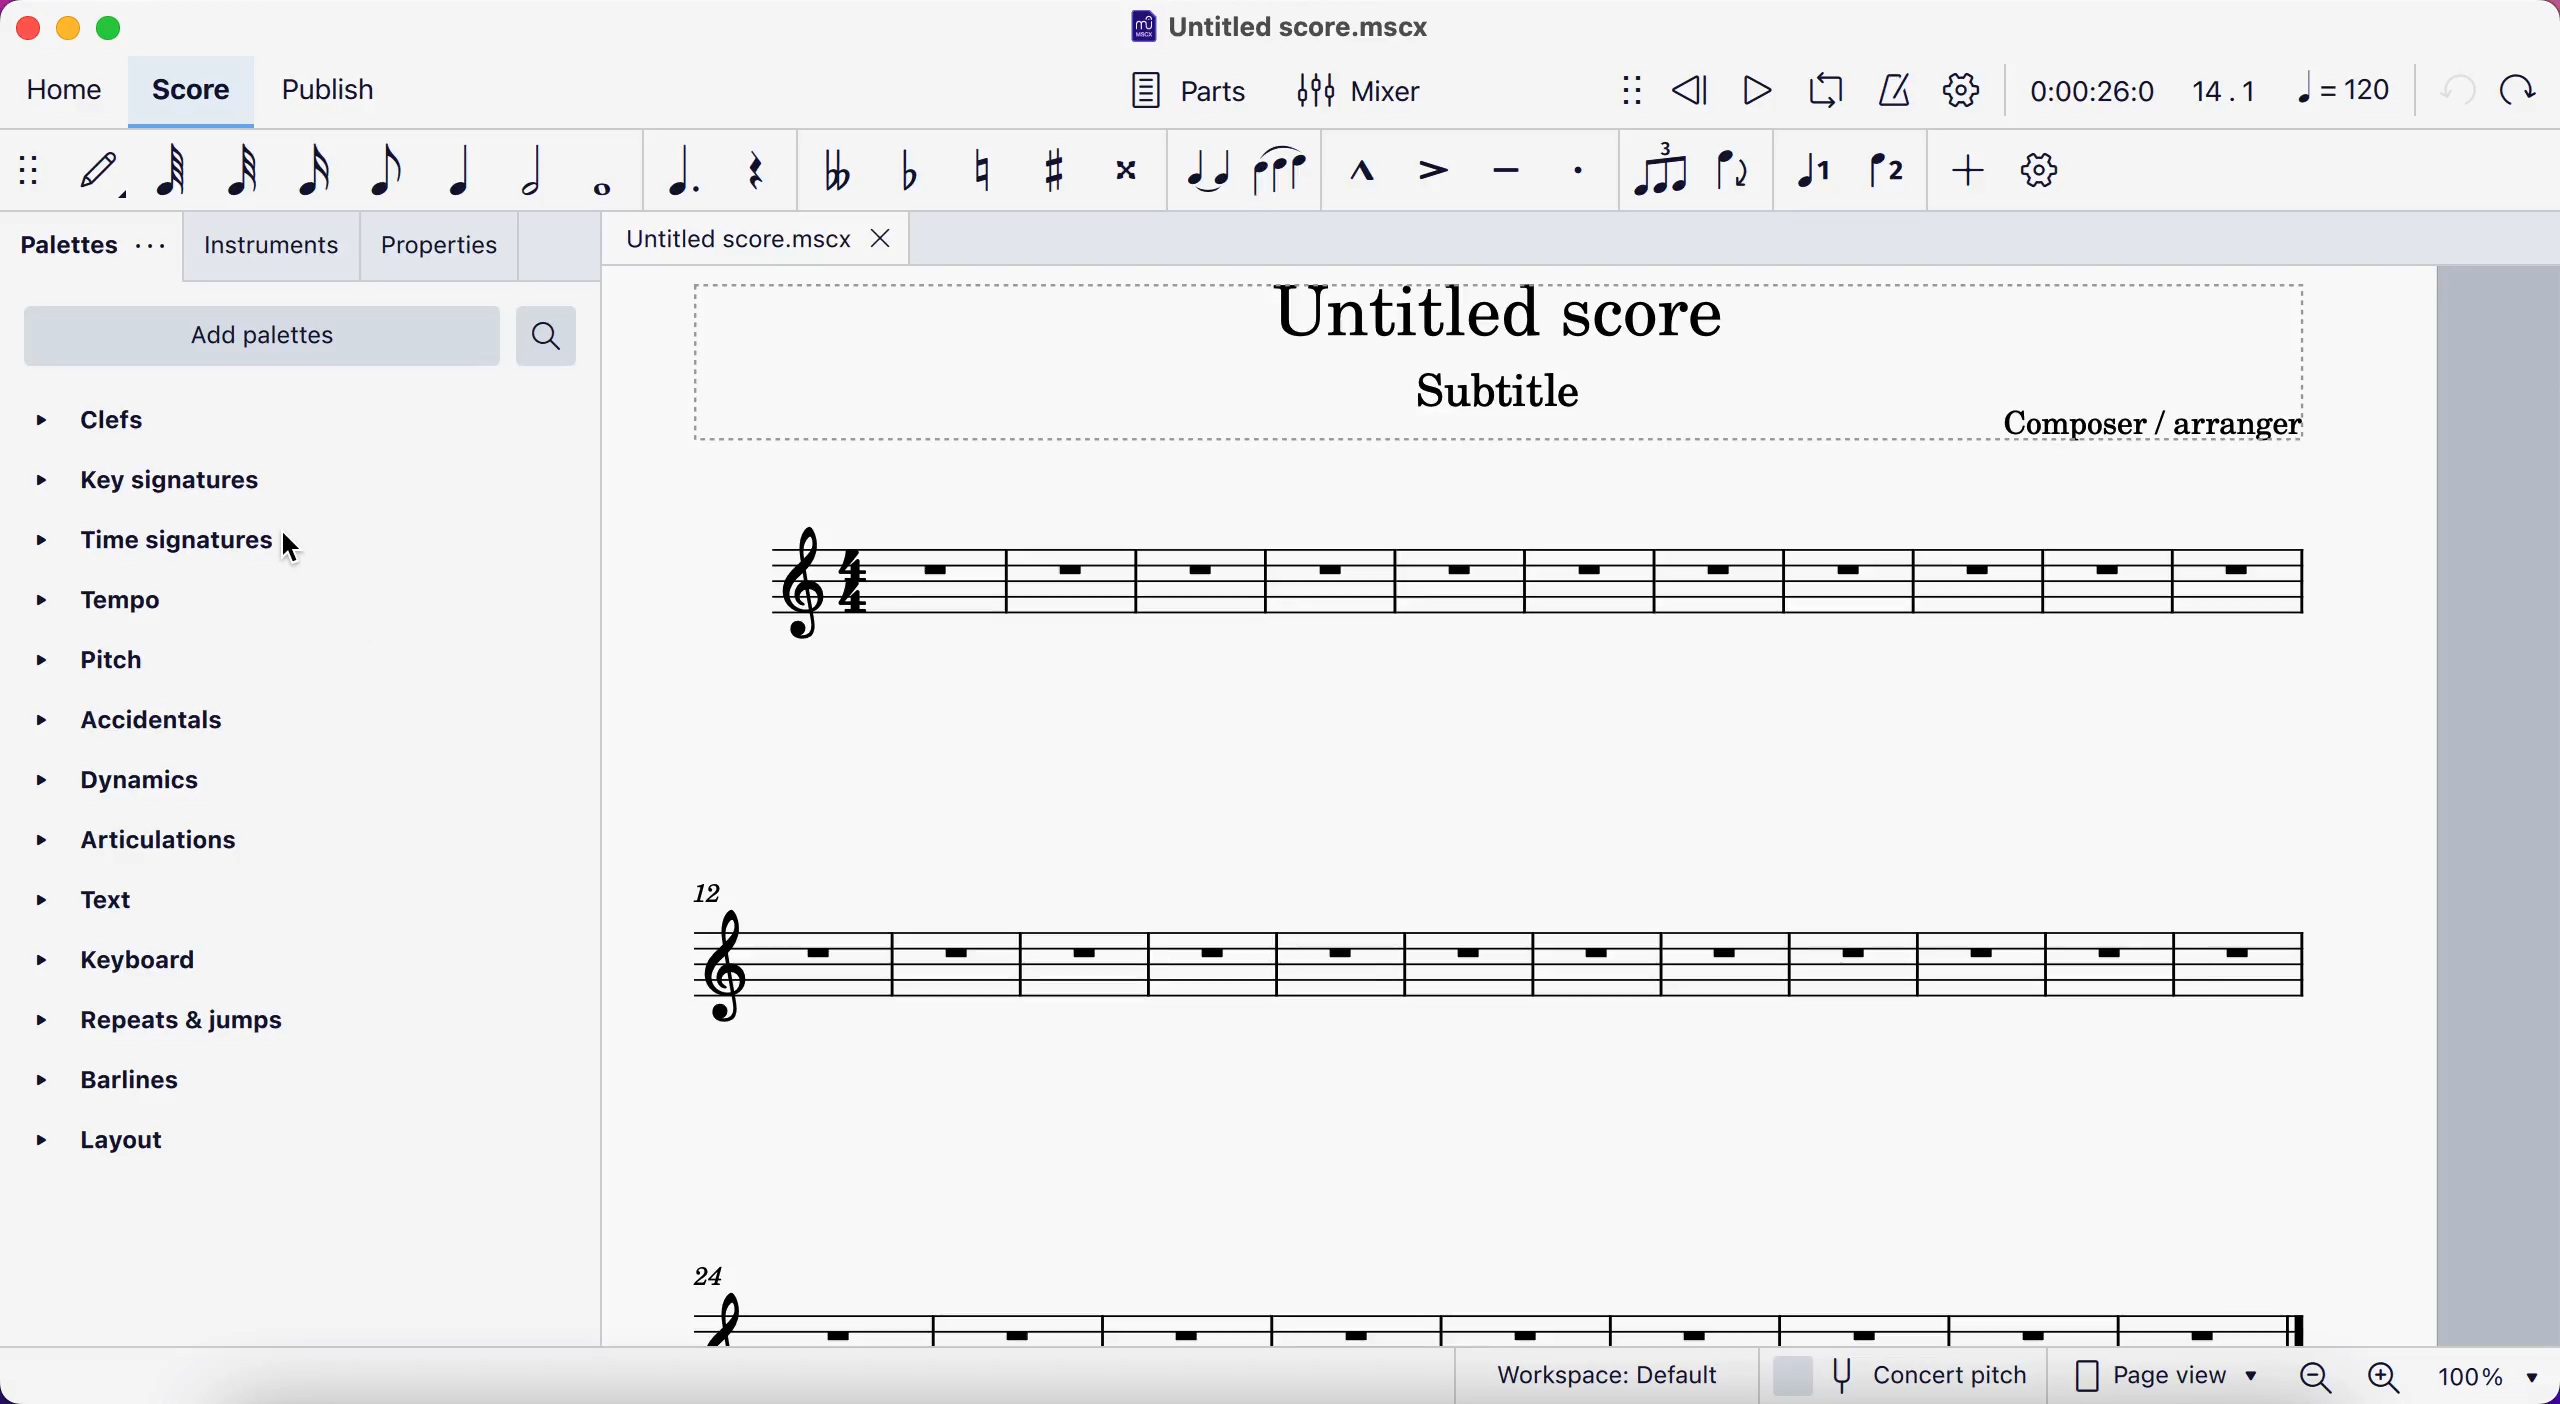 The height and width of the screenshot is (1404, 2560). I want to click on tie, so click(1200, 168).